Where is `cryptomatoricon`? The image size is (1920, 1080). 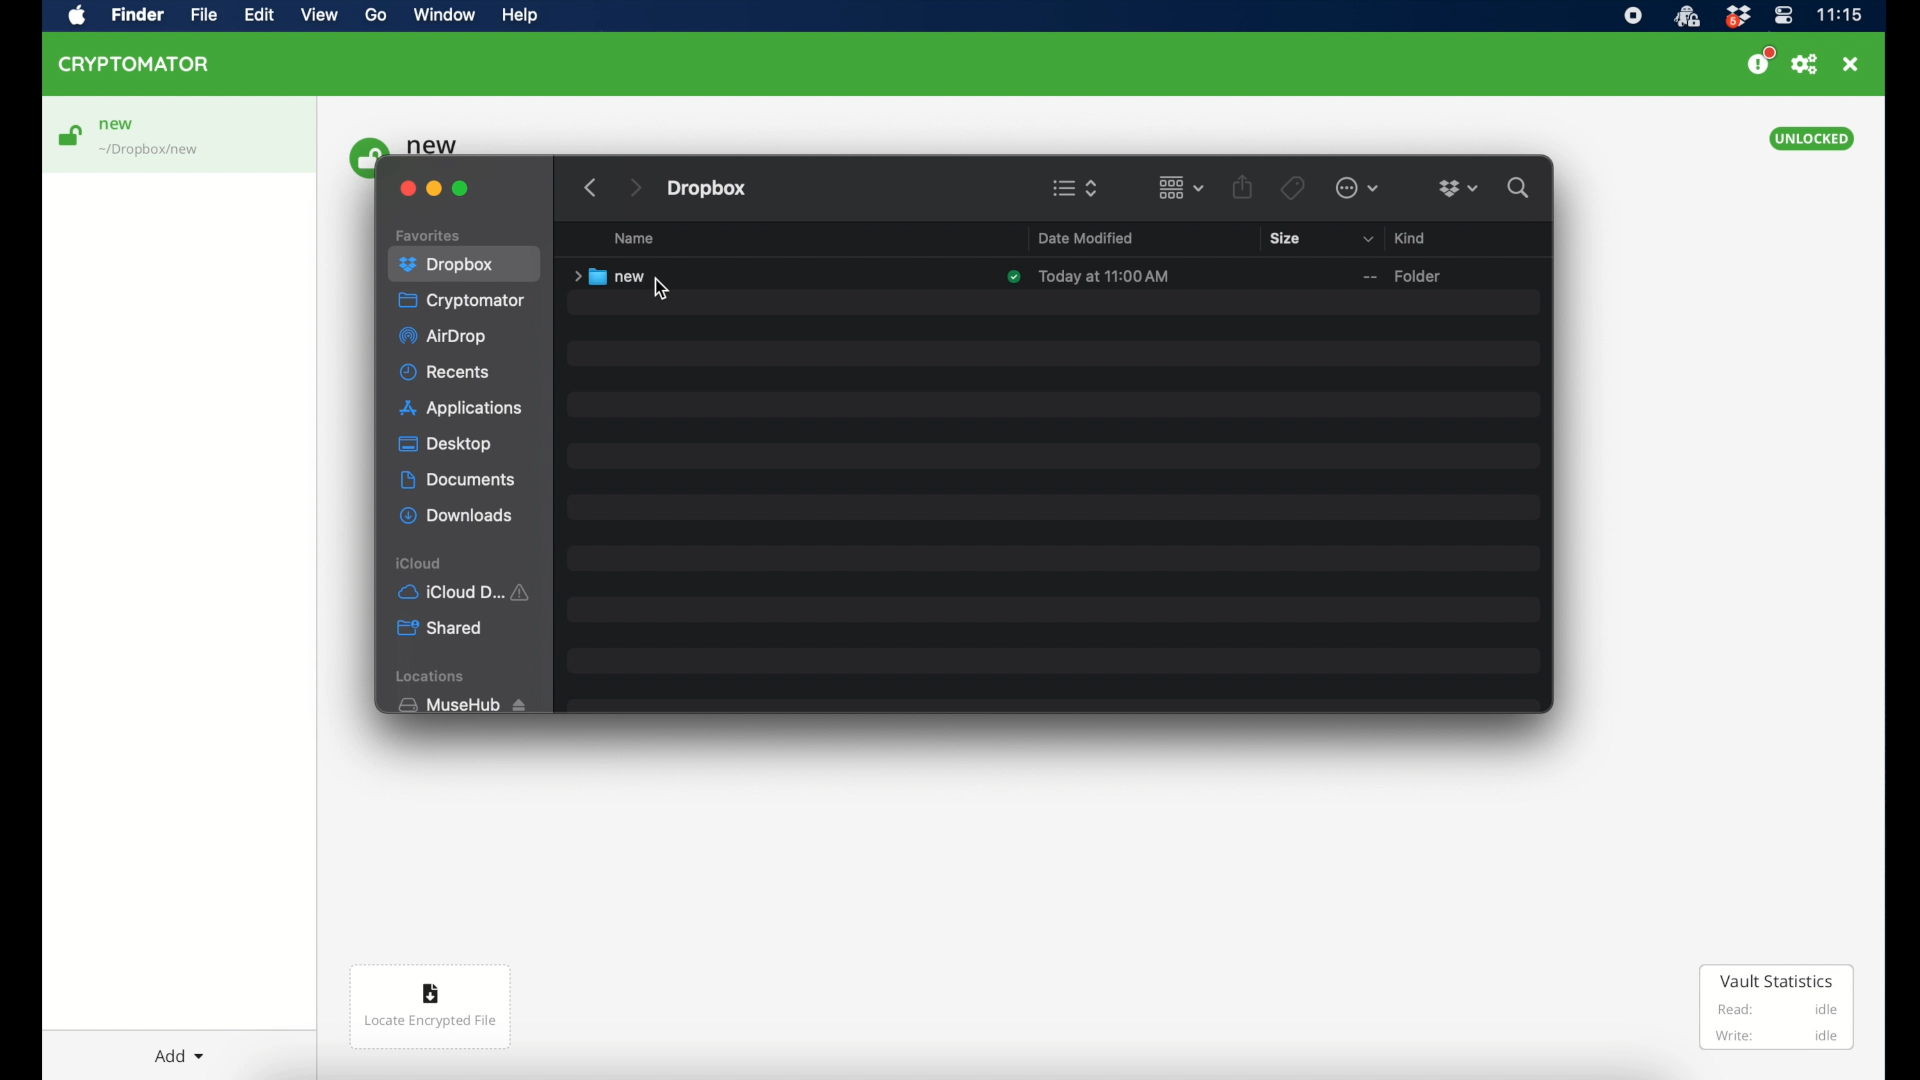
cryptomatoricon is located at coordinates (1686, 17).